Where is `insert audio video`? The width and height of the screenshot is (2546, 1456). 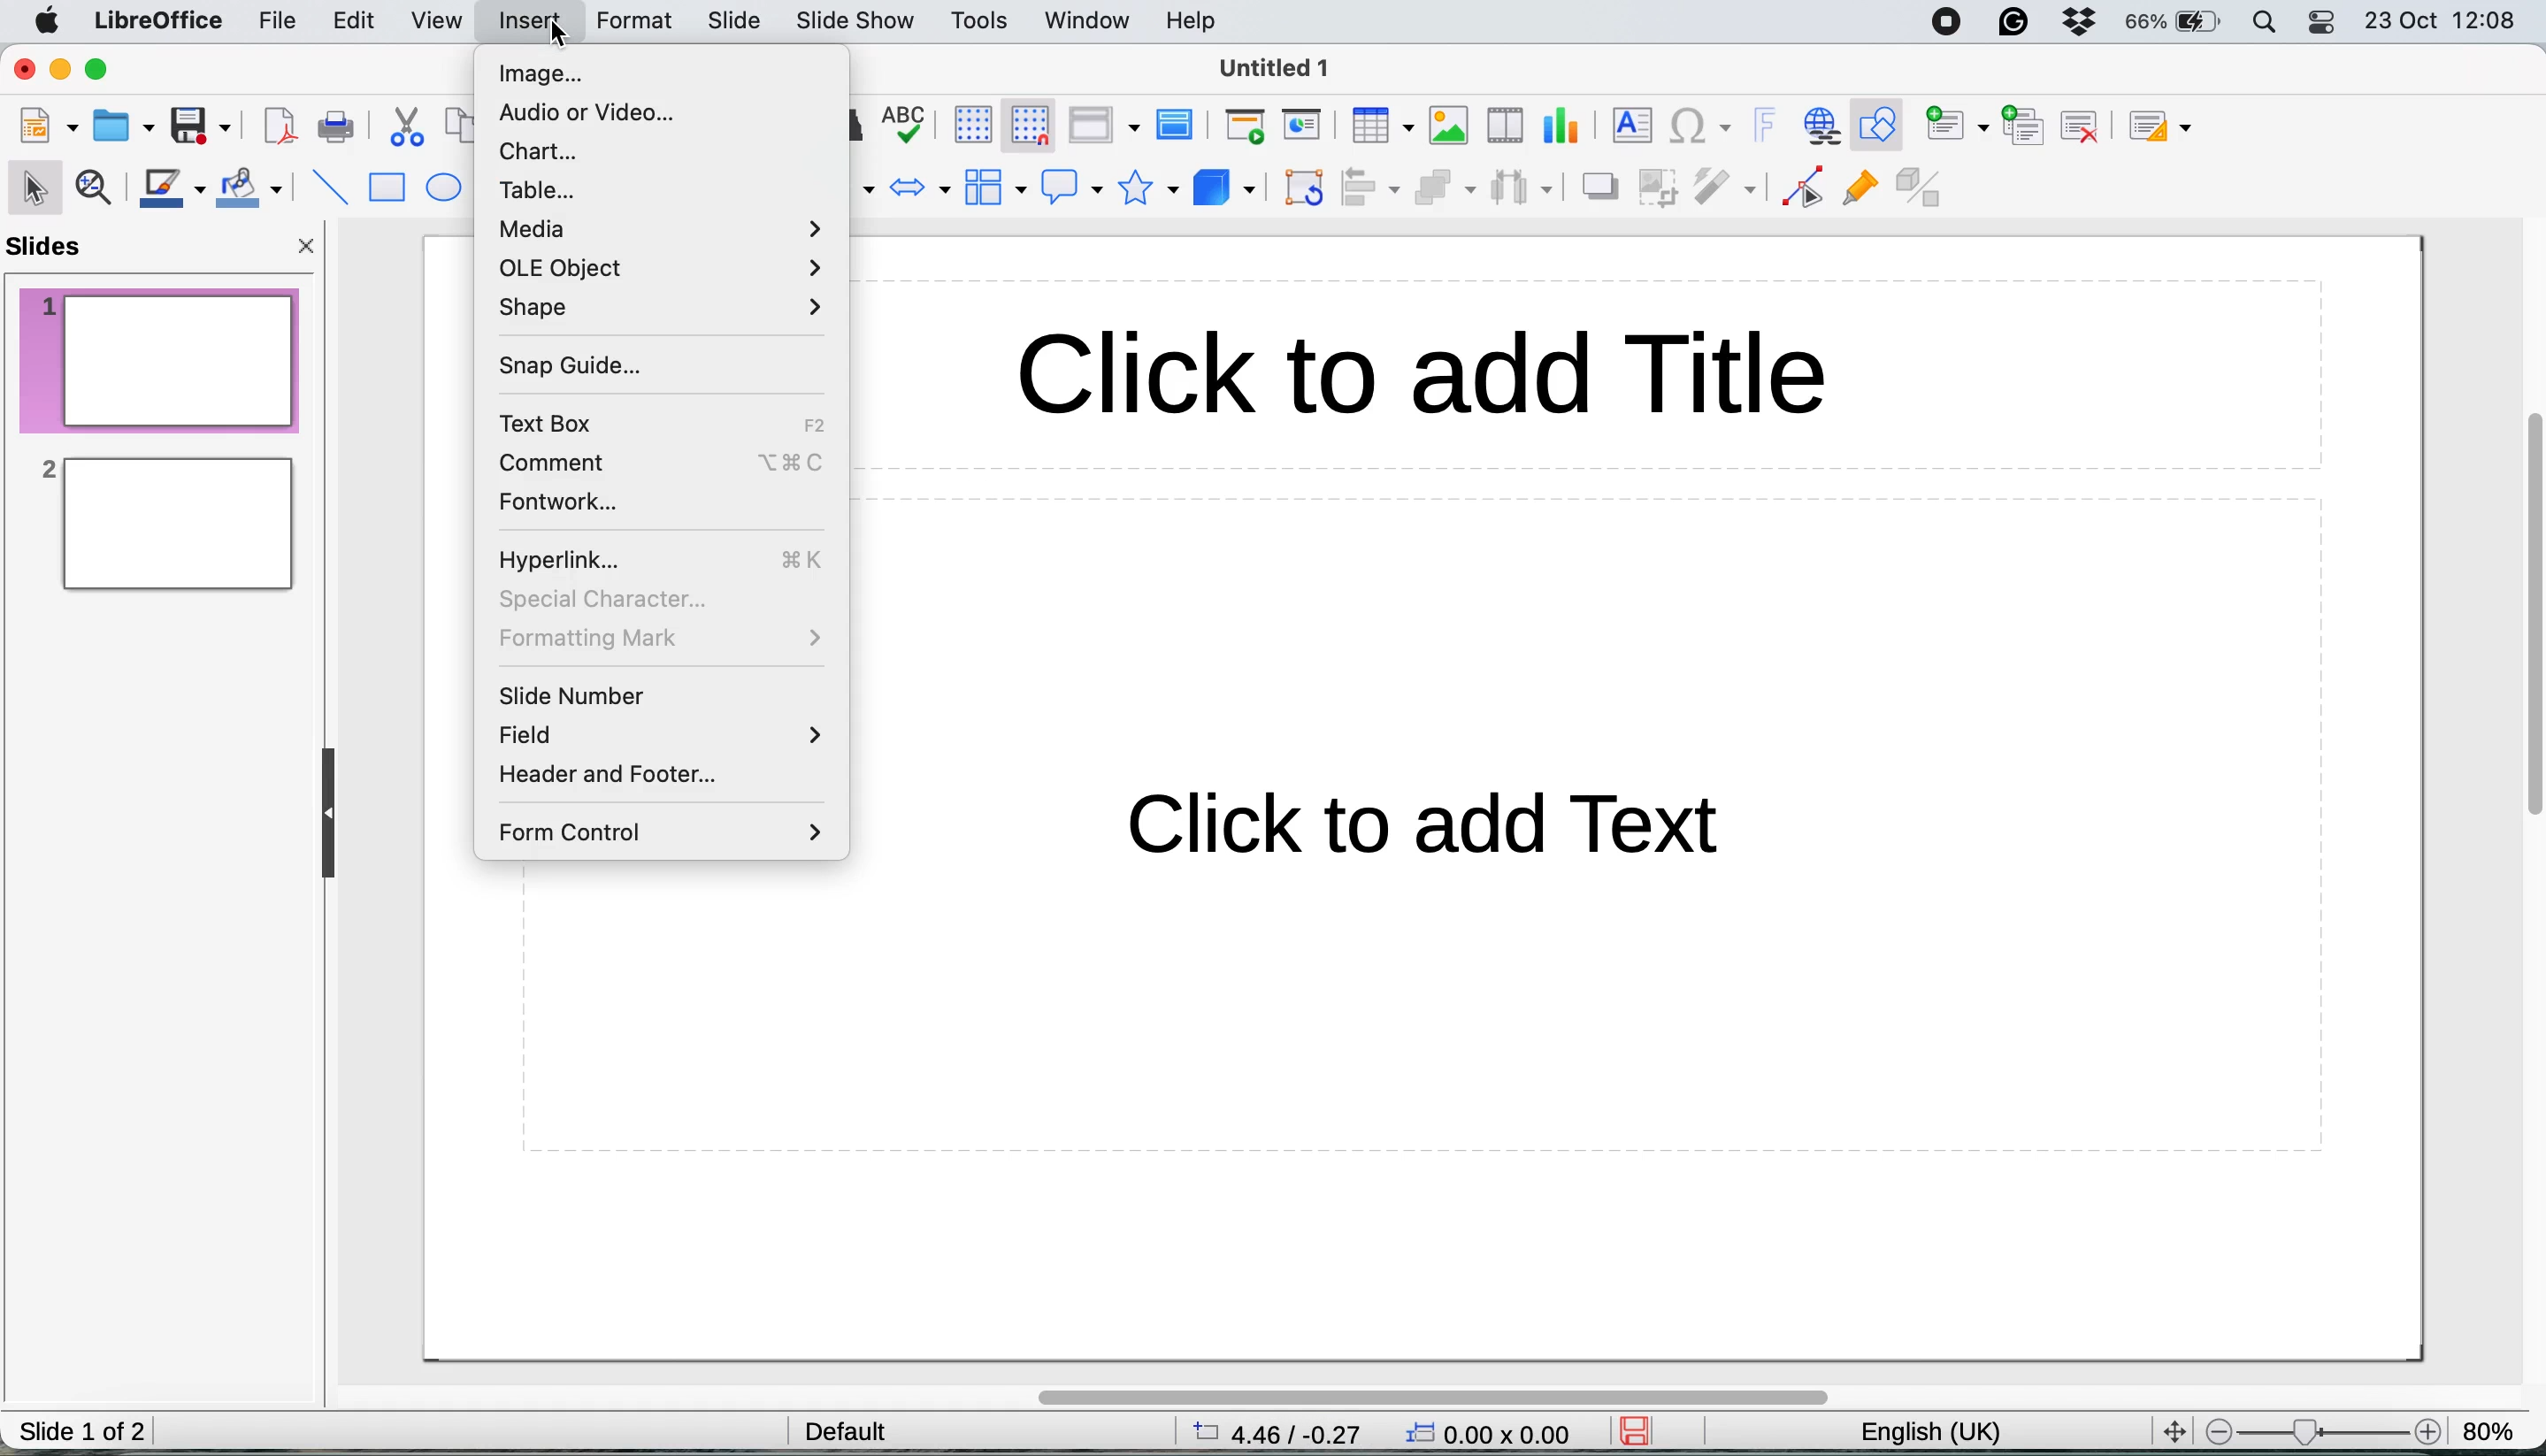 insert audio video is located at coordinates (1511, 123).